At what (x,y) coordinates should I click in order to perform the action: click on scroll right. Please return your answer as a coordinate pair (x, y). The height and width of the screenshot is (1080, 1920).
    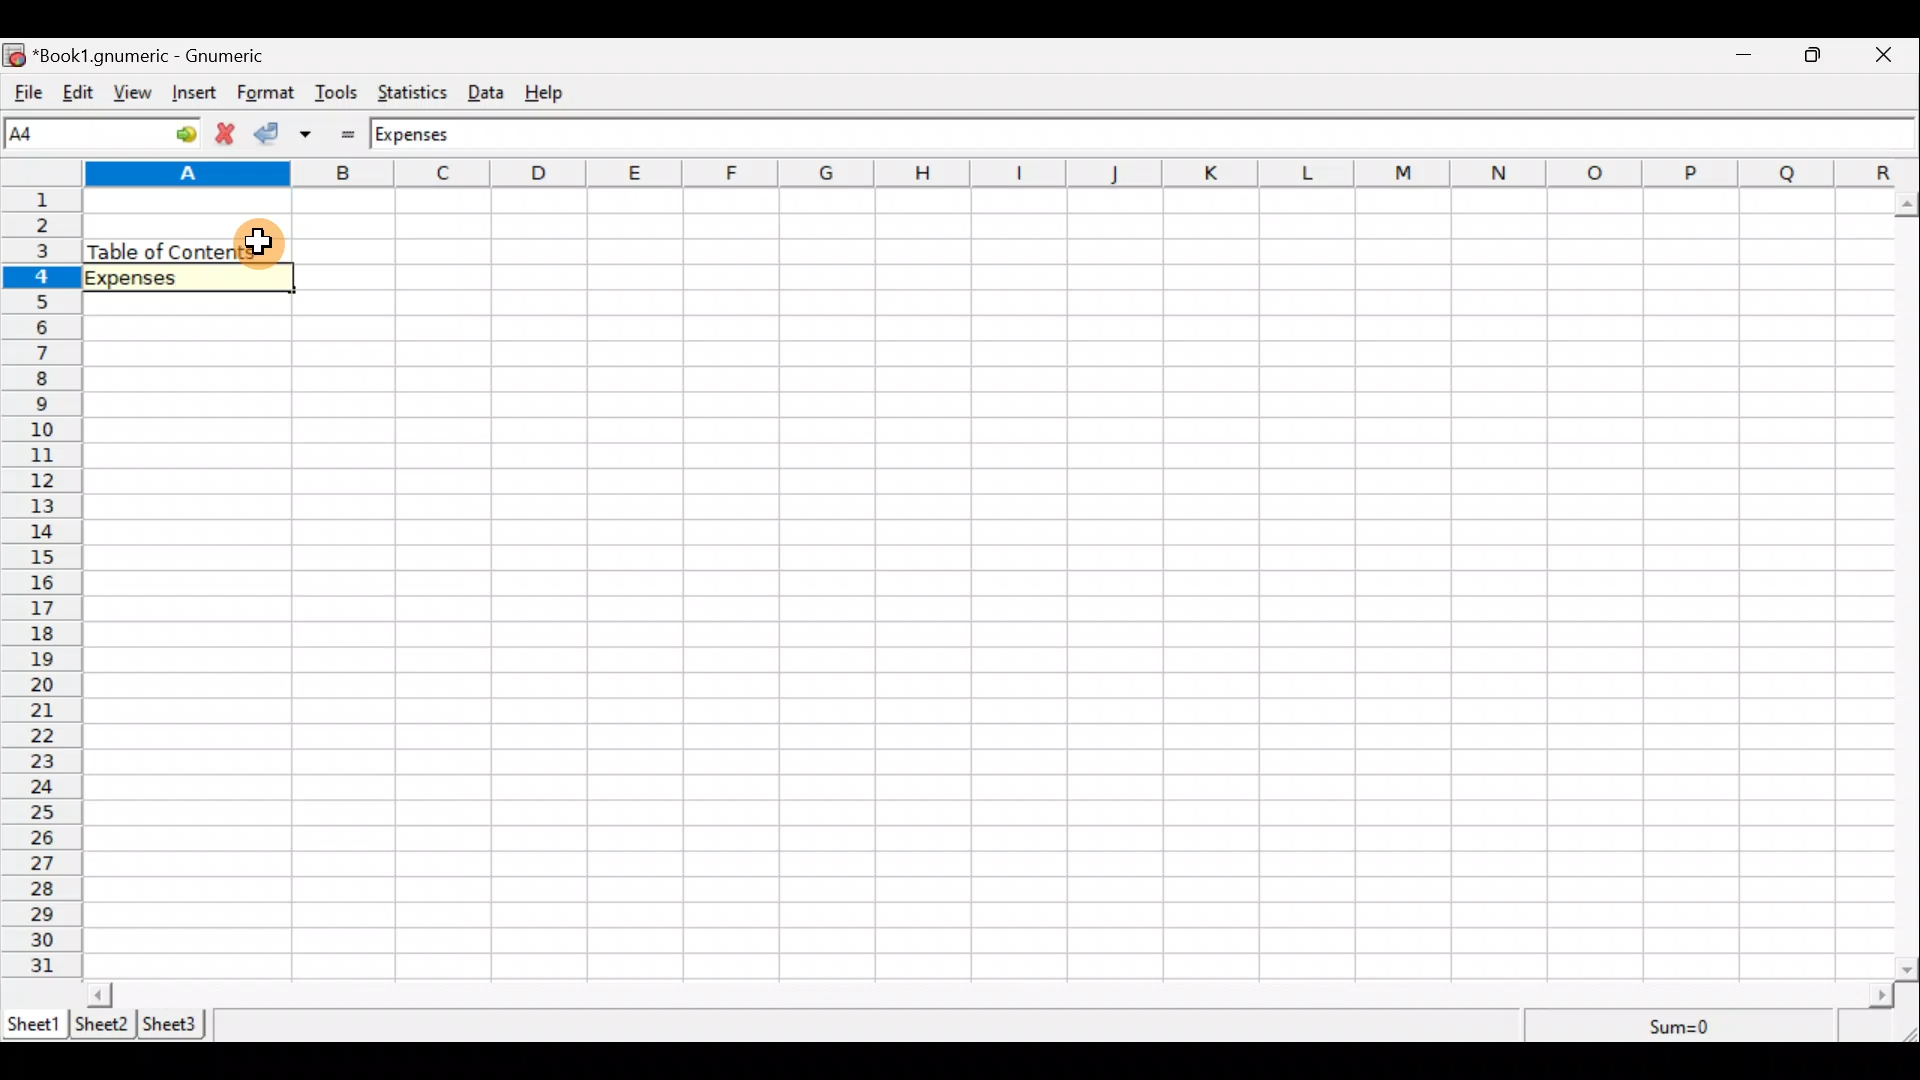
    Looking at the image, I should click on (1881, 996).